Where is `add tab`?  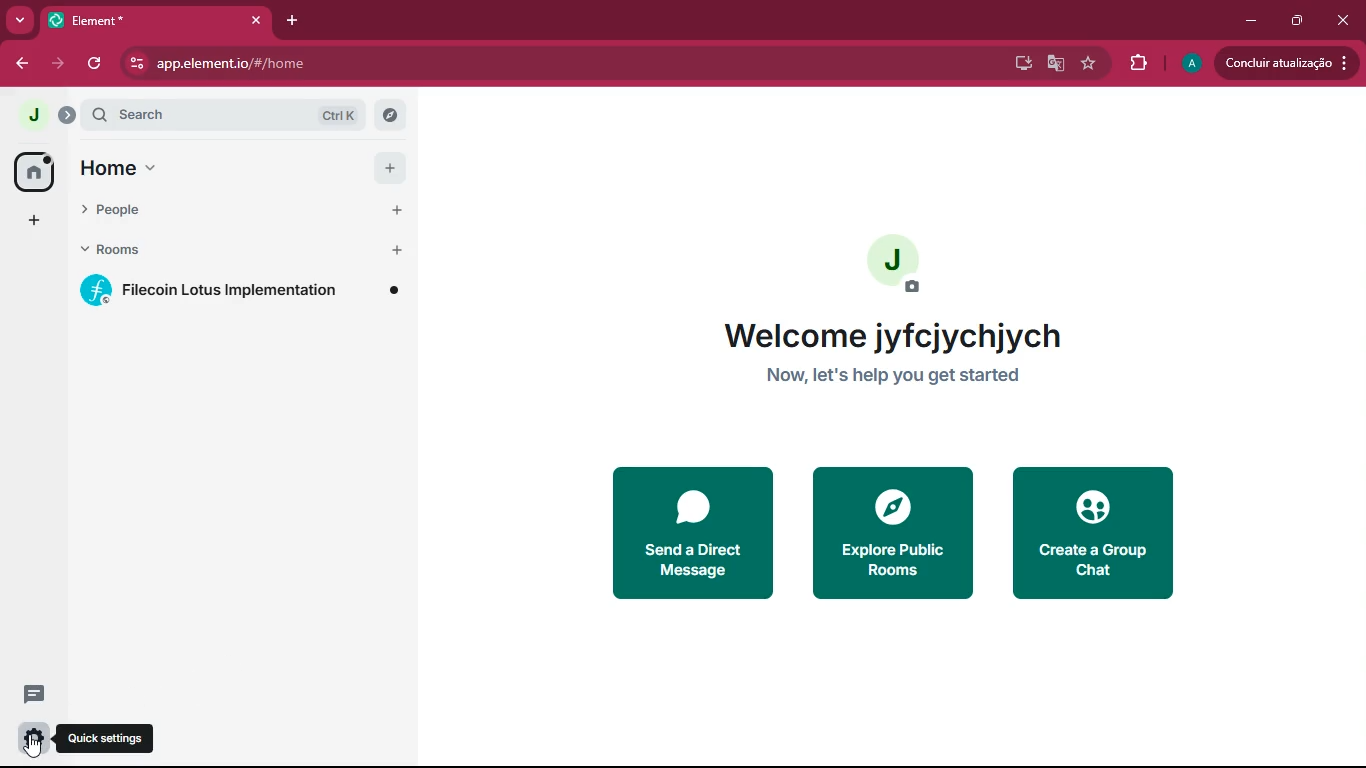
add tab is located at coordinates (292, 21).